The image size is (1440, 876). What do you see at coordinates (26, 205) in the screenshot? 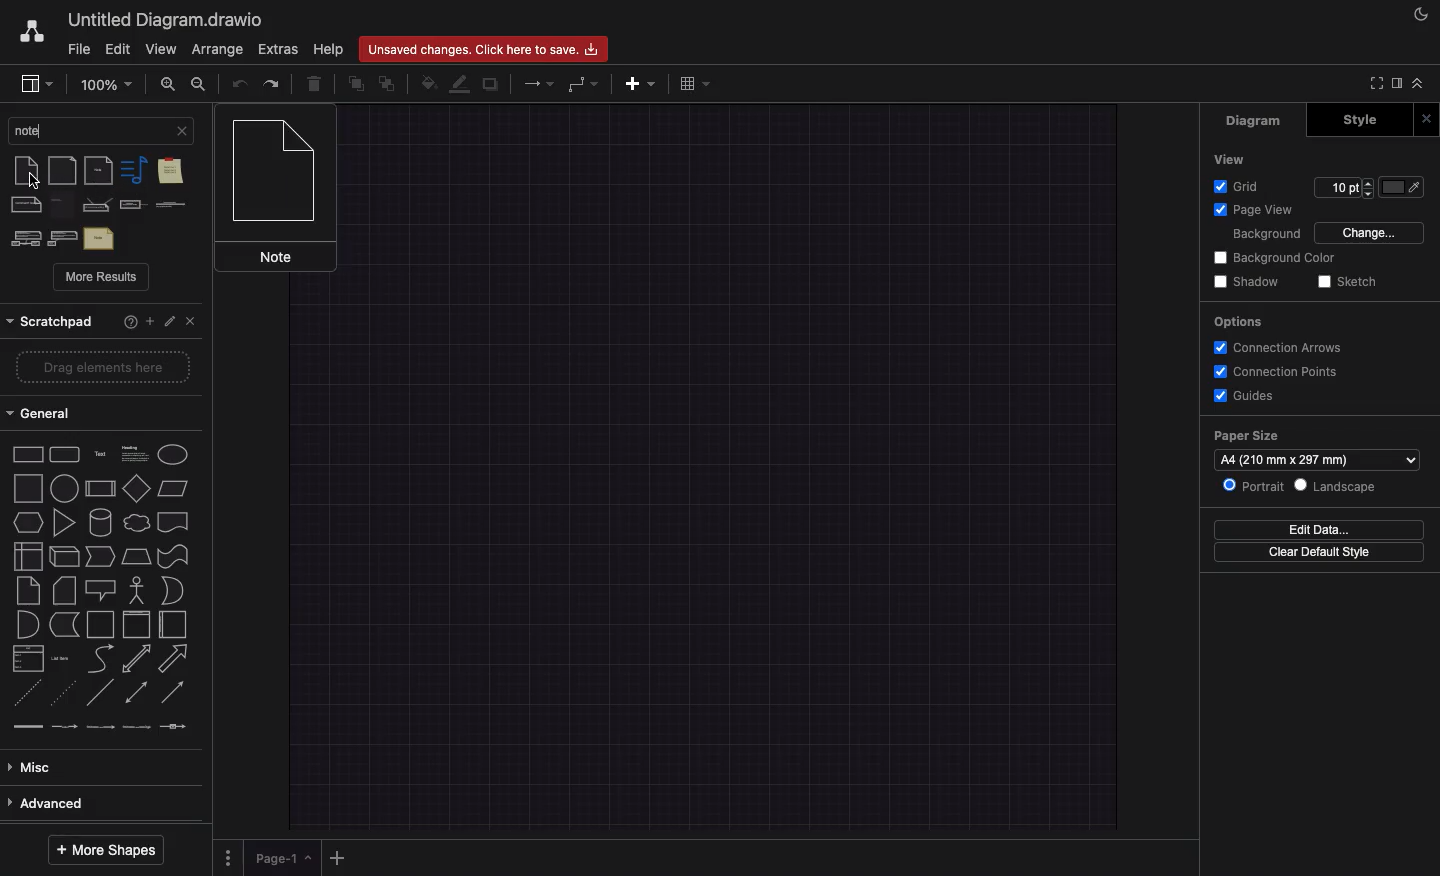
I see `comment ` at bounding box center [26, 205].